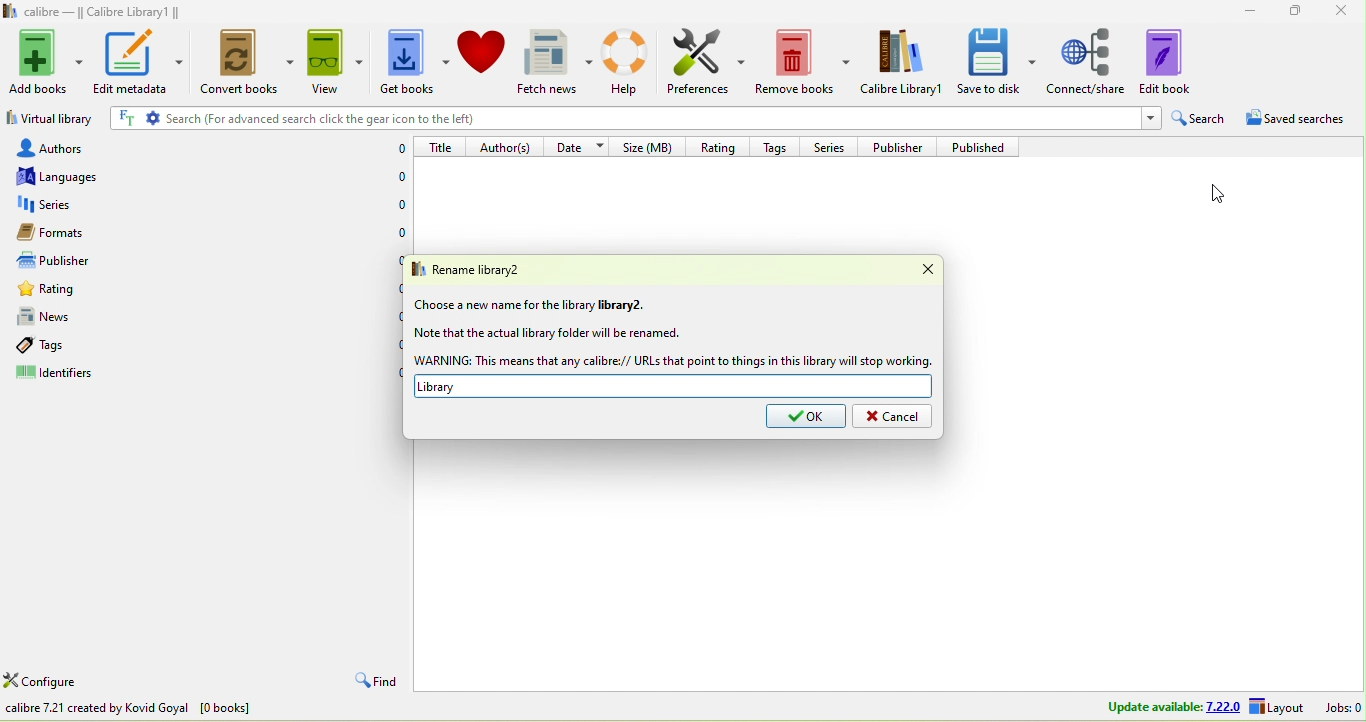 This screenshot has width=1366, height=722. Describe the element at coordinates (401, 205) in the screenshot. I see `0` at that location.